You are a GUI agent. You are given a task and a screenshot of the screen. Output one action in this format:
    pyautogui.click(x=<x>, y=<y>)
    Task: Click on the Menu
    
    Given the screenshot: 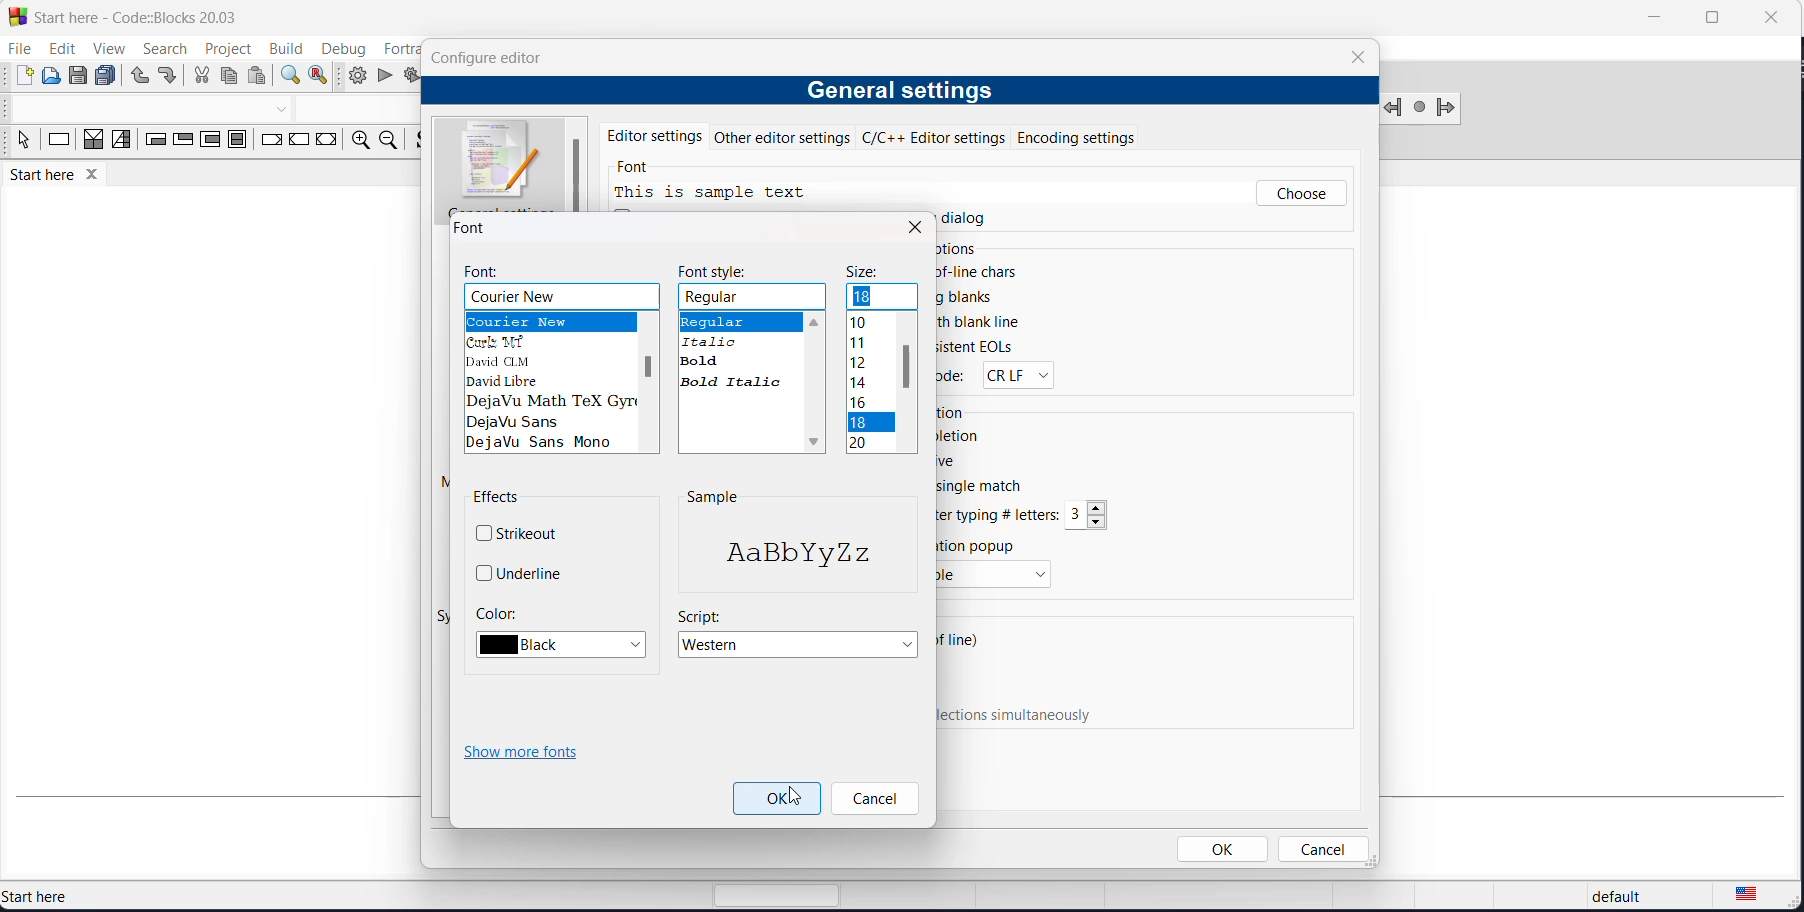 What is the action you would take?
    pyautogui.click(x=995, y=576)
    